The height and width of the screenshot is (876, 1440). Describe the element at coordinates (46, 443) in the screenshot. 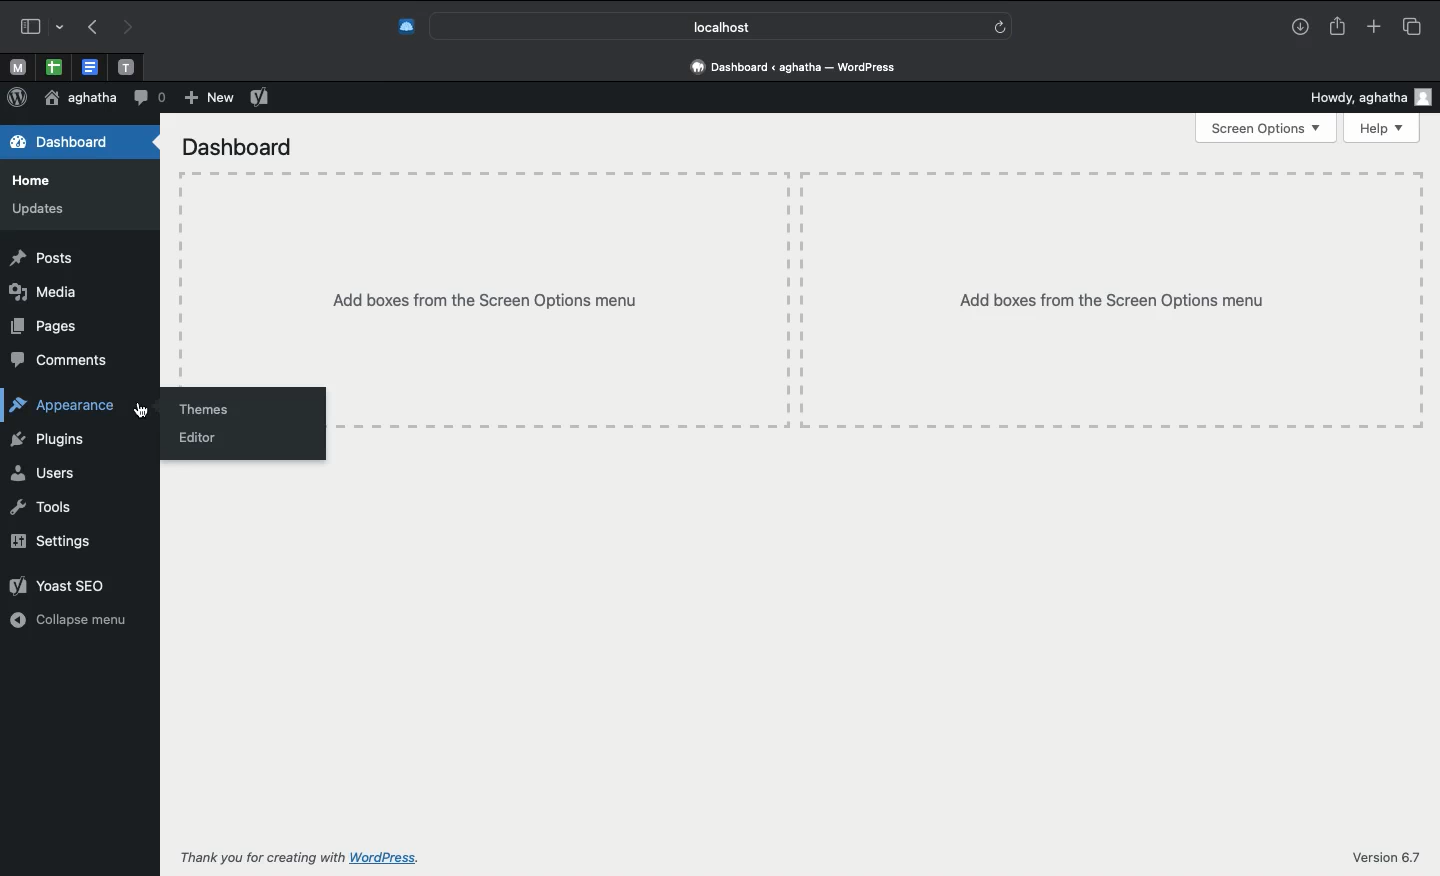

I see `Plugins` at that location.